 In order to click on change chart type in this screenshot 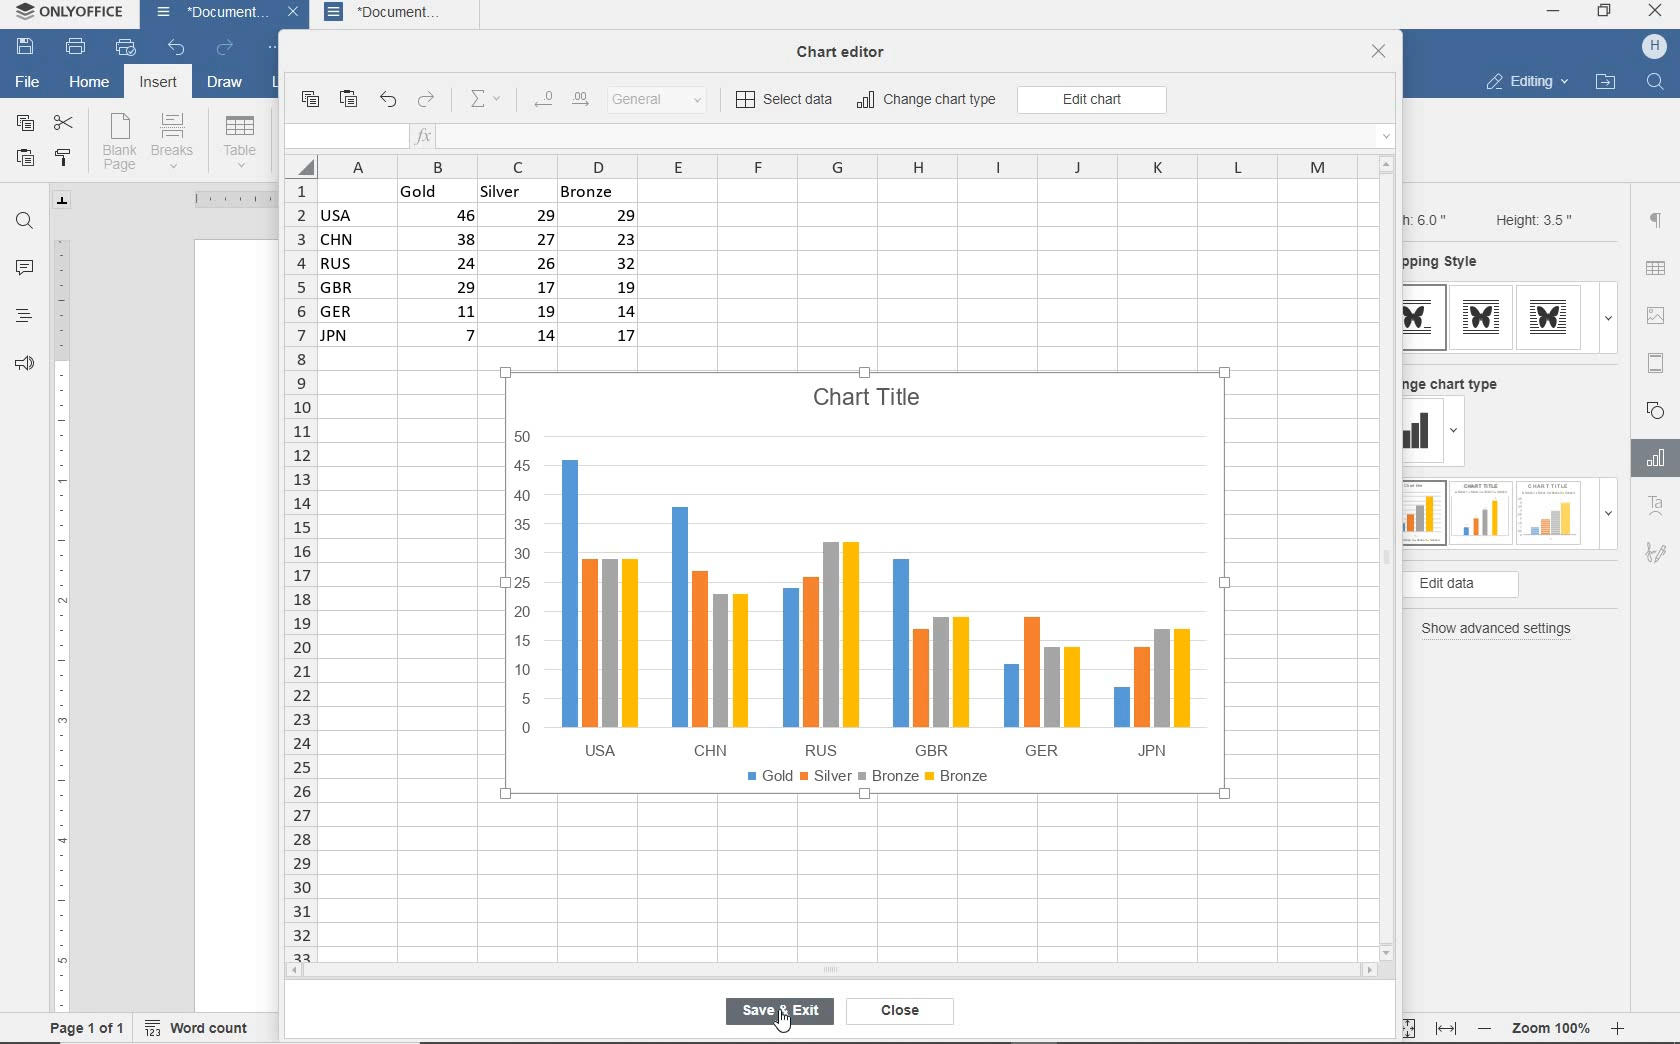, I will do `click(928, 101)`.